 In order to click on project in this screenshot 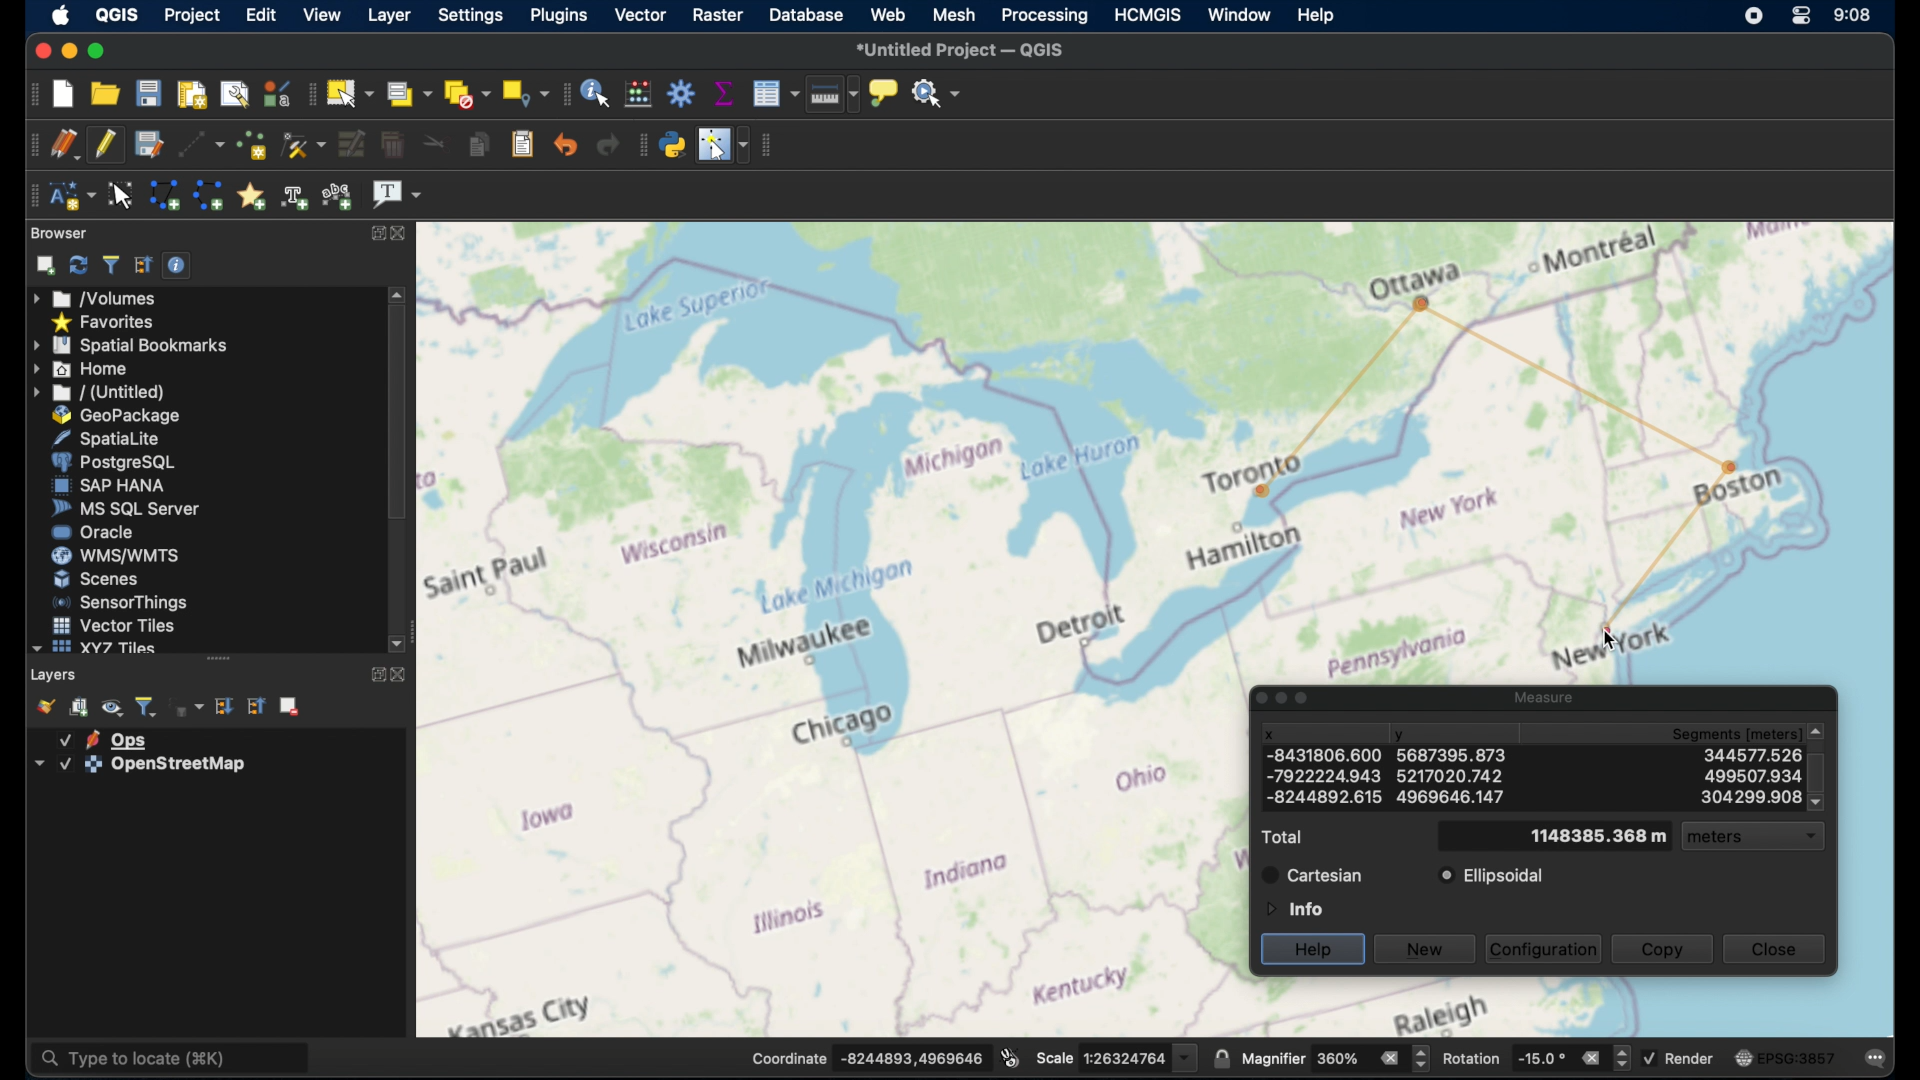, I will do `click(193, 14)`.